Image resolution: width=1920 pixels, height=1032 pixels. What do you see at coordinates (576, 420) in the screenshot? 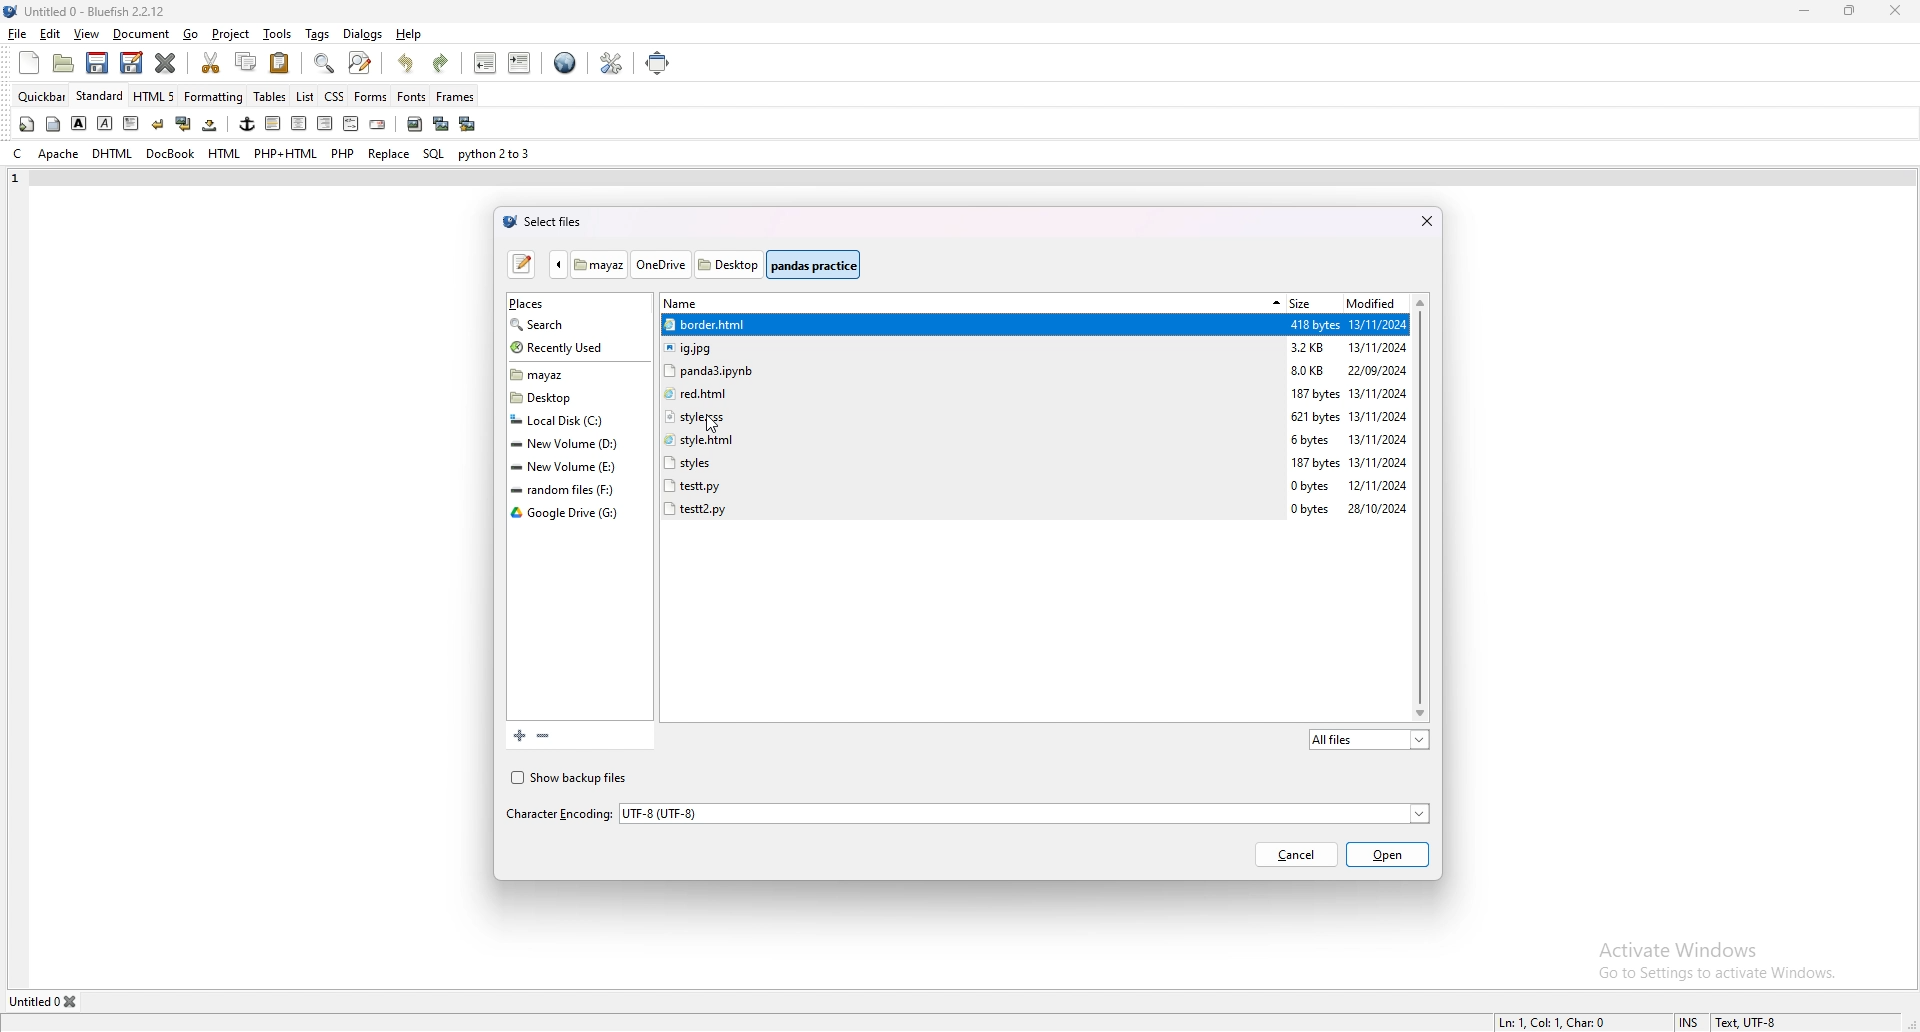
I see `folder` at bounding box center [576, 420].